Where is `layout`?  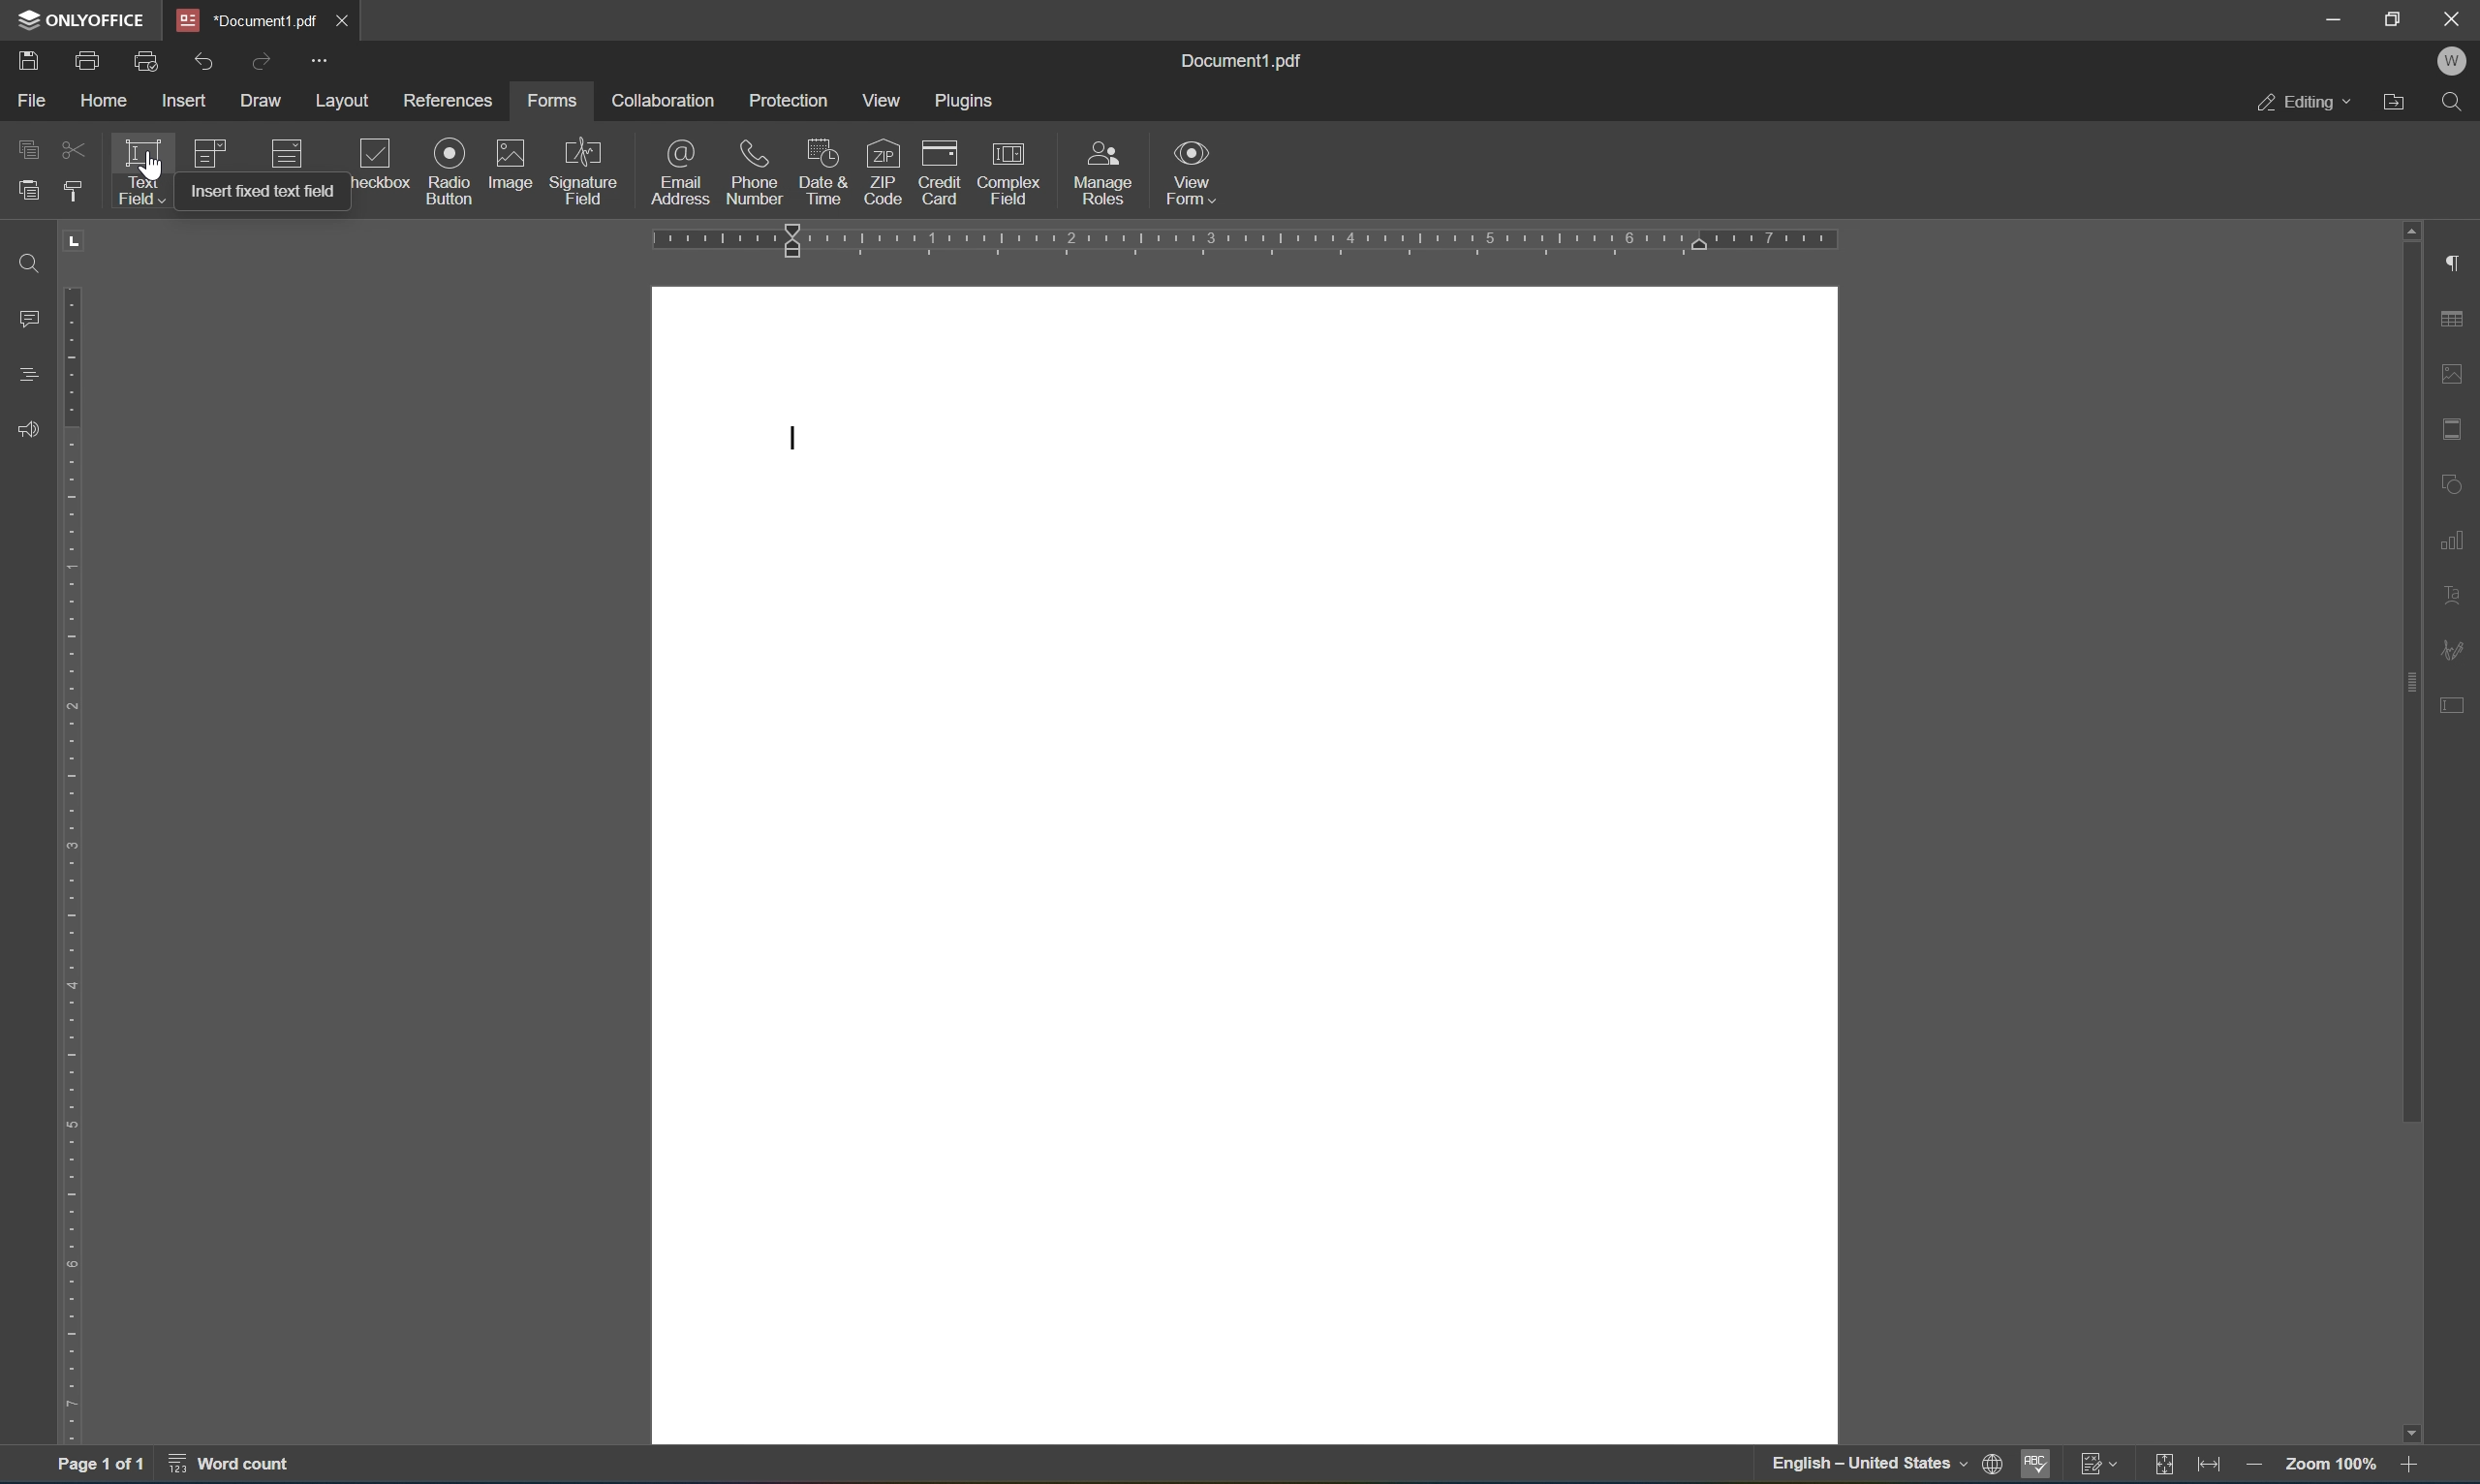 layout is located at coordinates (347, 102).